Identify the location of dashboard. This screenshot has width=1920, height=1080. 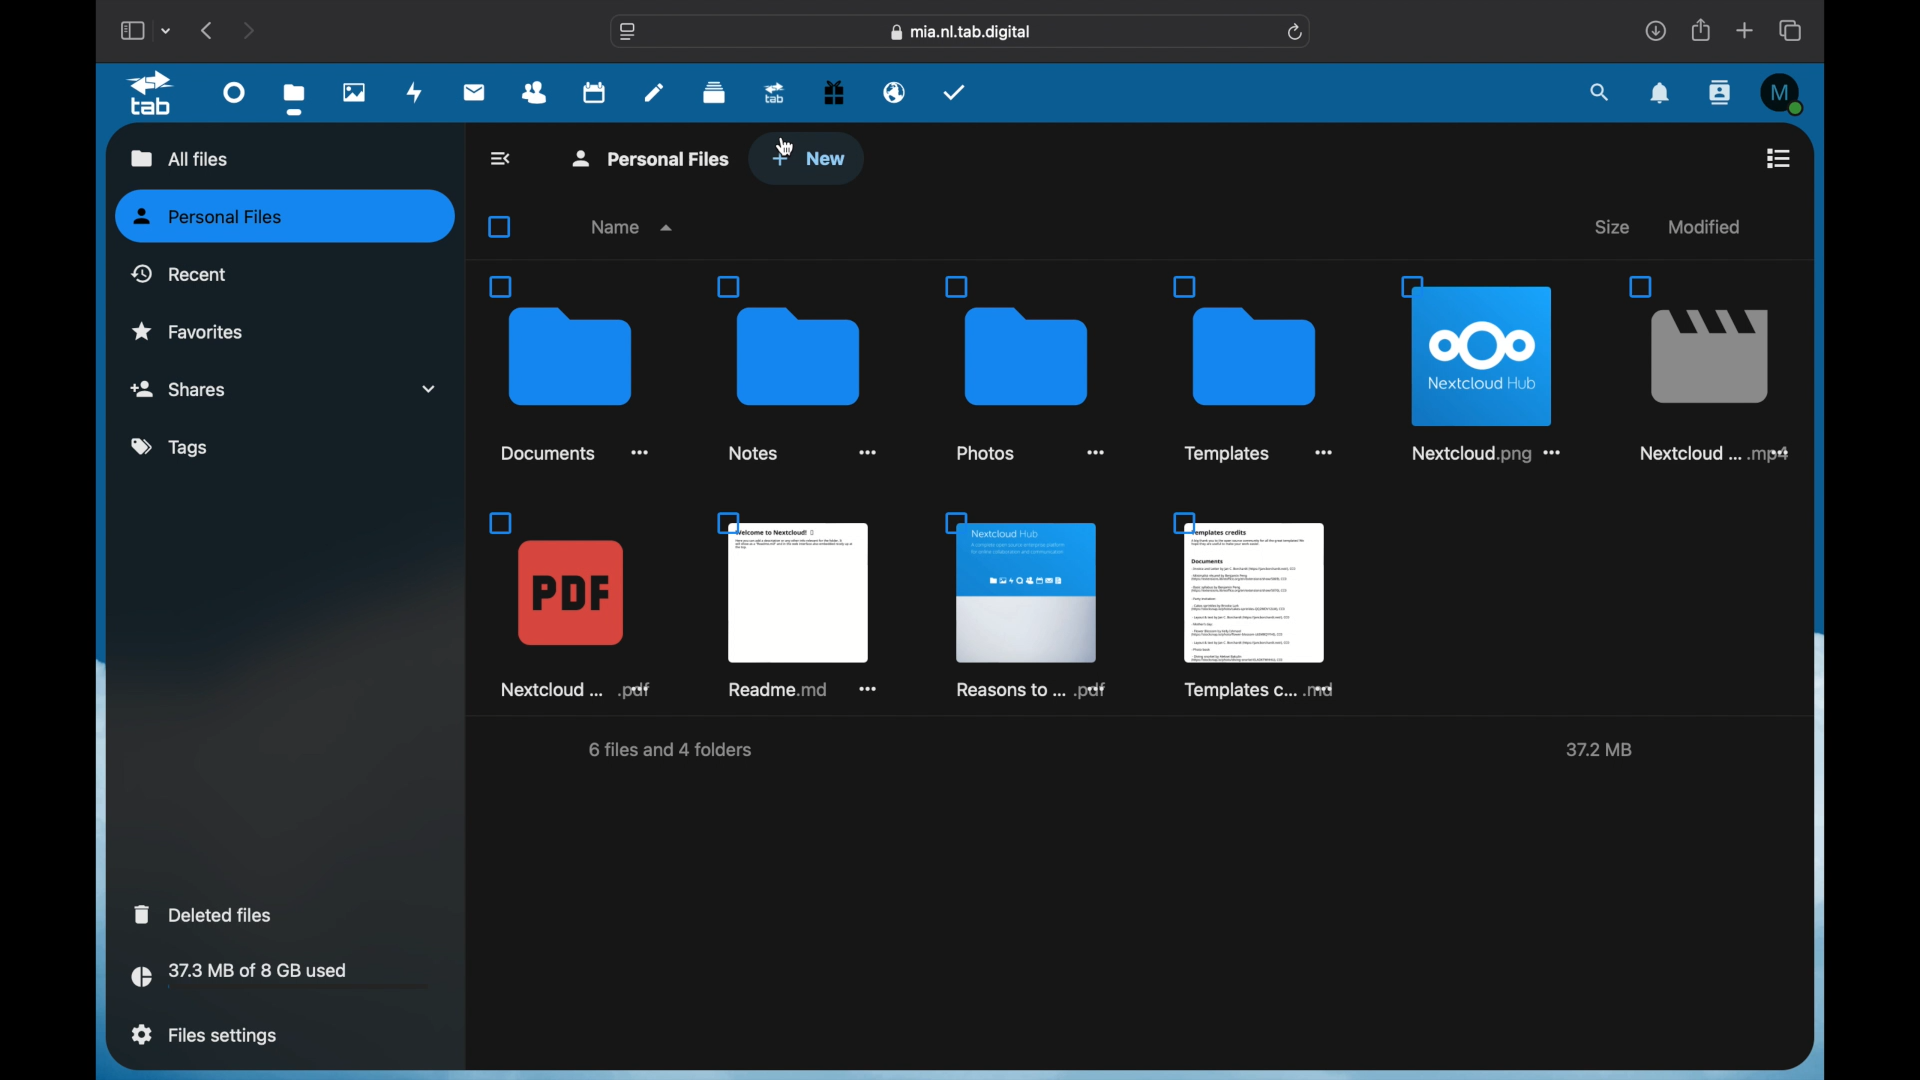
(236, 91).